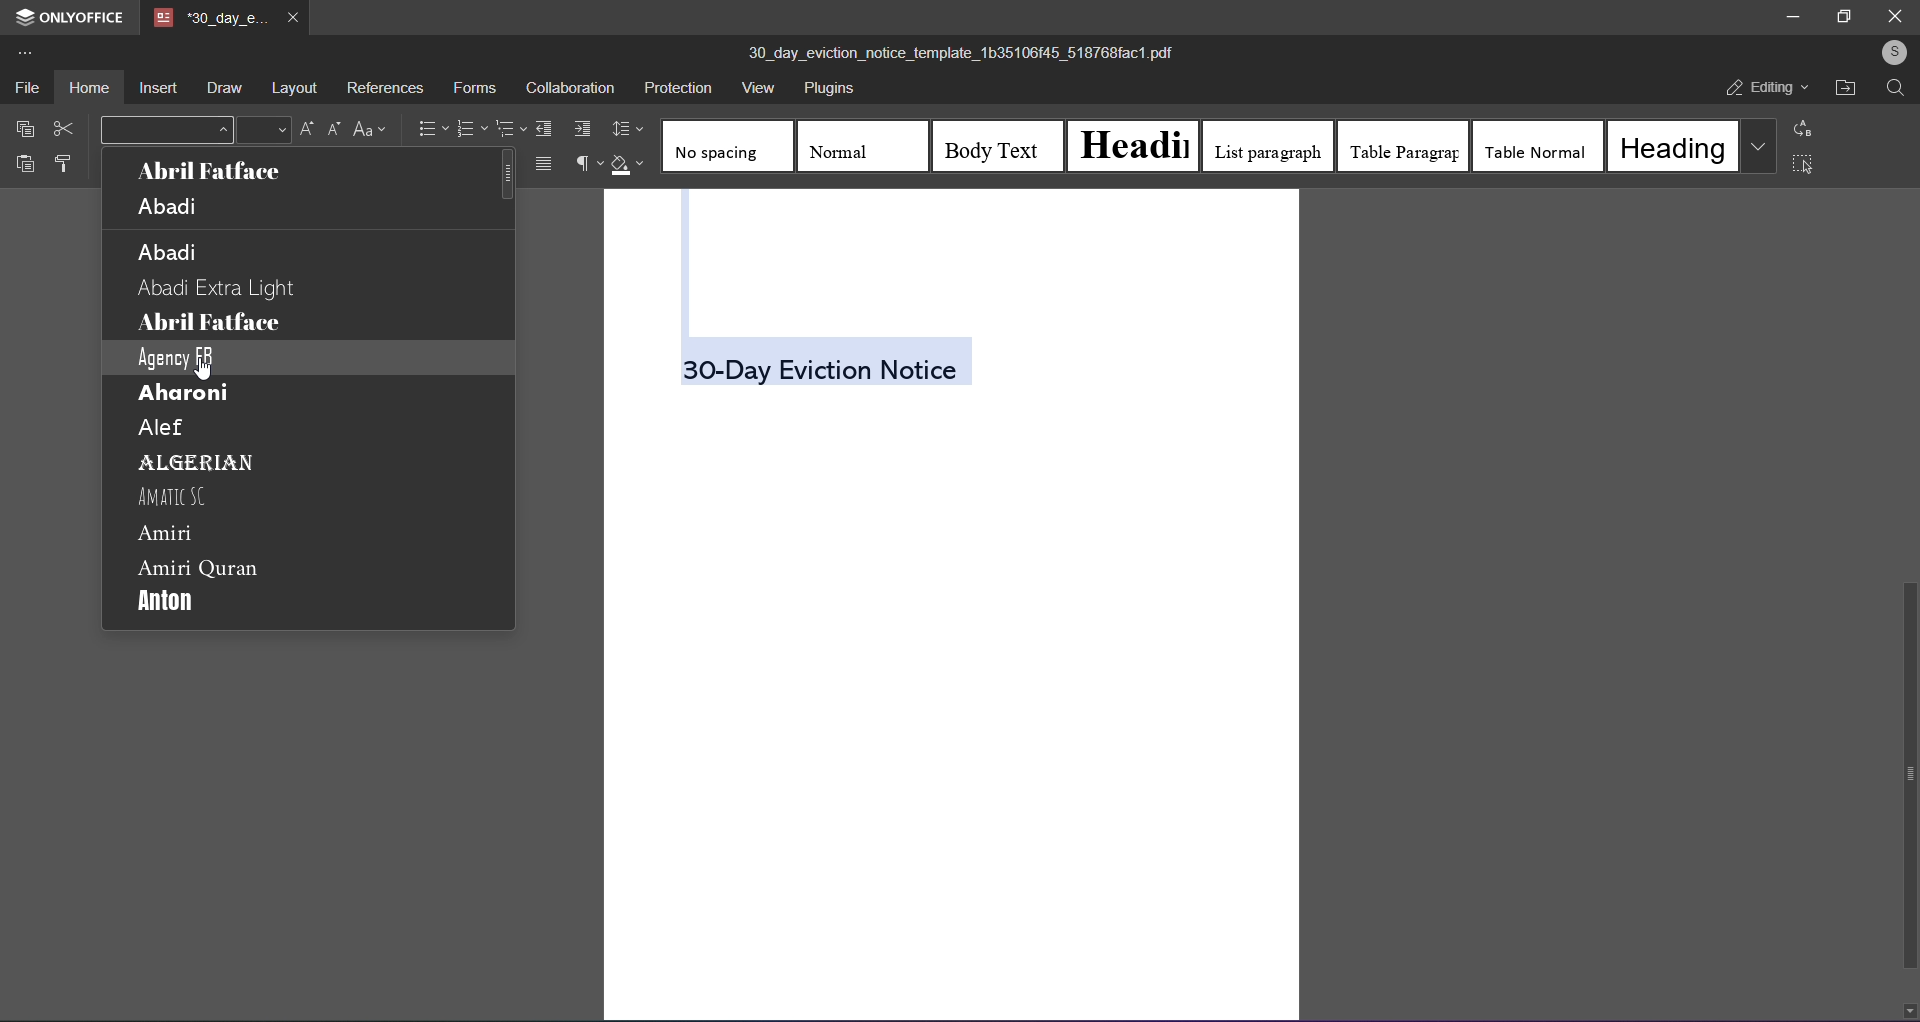 This screenshot has height=1022, width=1920. Describe the element at coordinates (511, 176) in the screenshot. I see `Scroll bar` at that location.